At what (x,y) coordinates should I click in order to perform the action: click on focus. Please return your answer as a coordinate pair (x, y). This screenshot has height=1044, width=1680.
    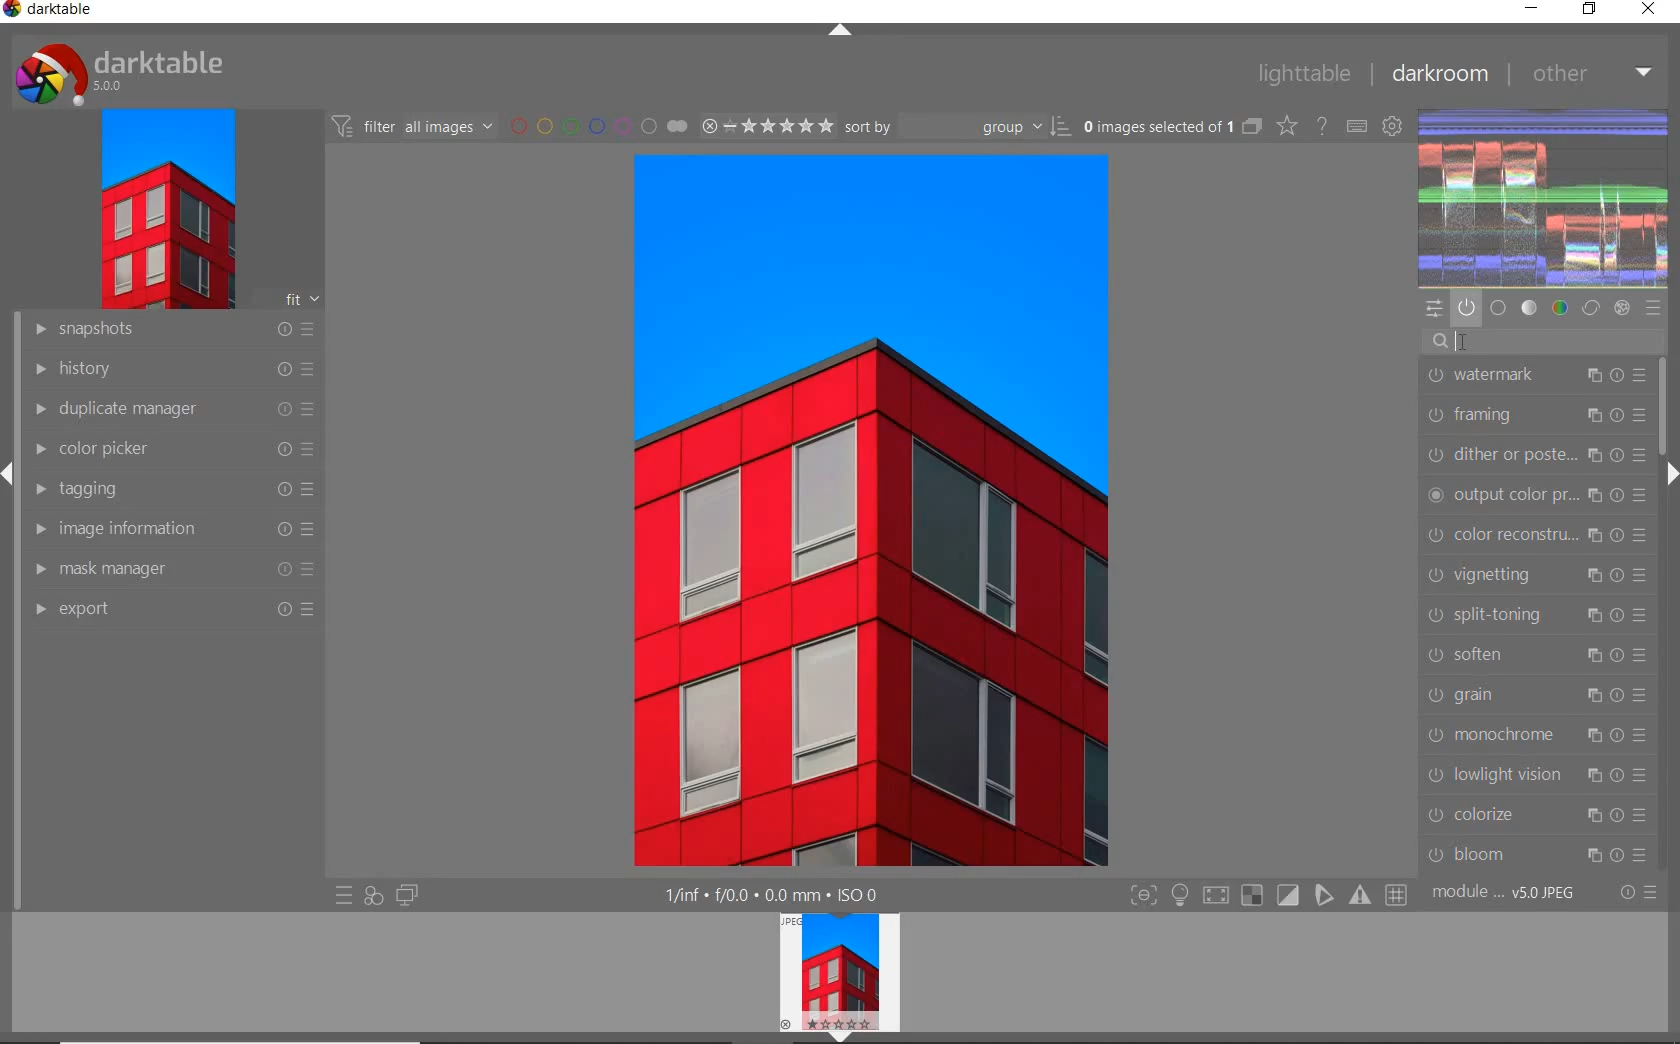
    Looking at the image, I should click on (1142, 896).